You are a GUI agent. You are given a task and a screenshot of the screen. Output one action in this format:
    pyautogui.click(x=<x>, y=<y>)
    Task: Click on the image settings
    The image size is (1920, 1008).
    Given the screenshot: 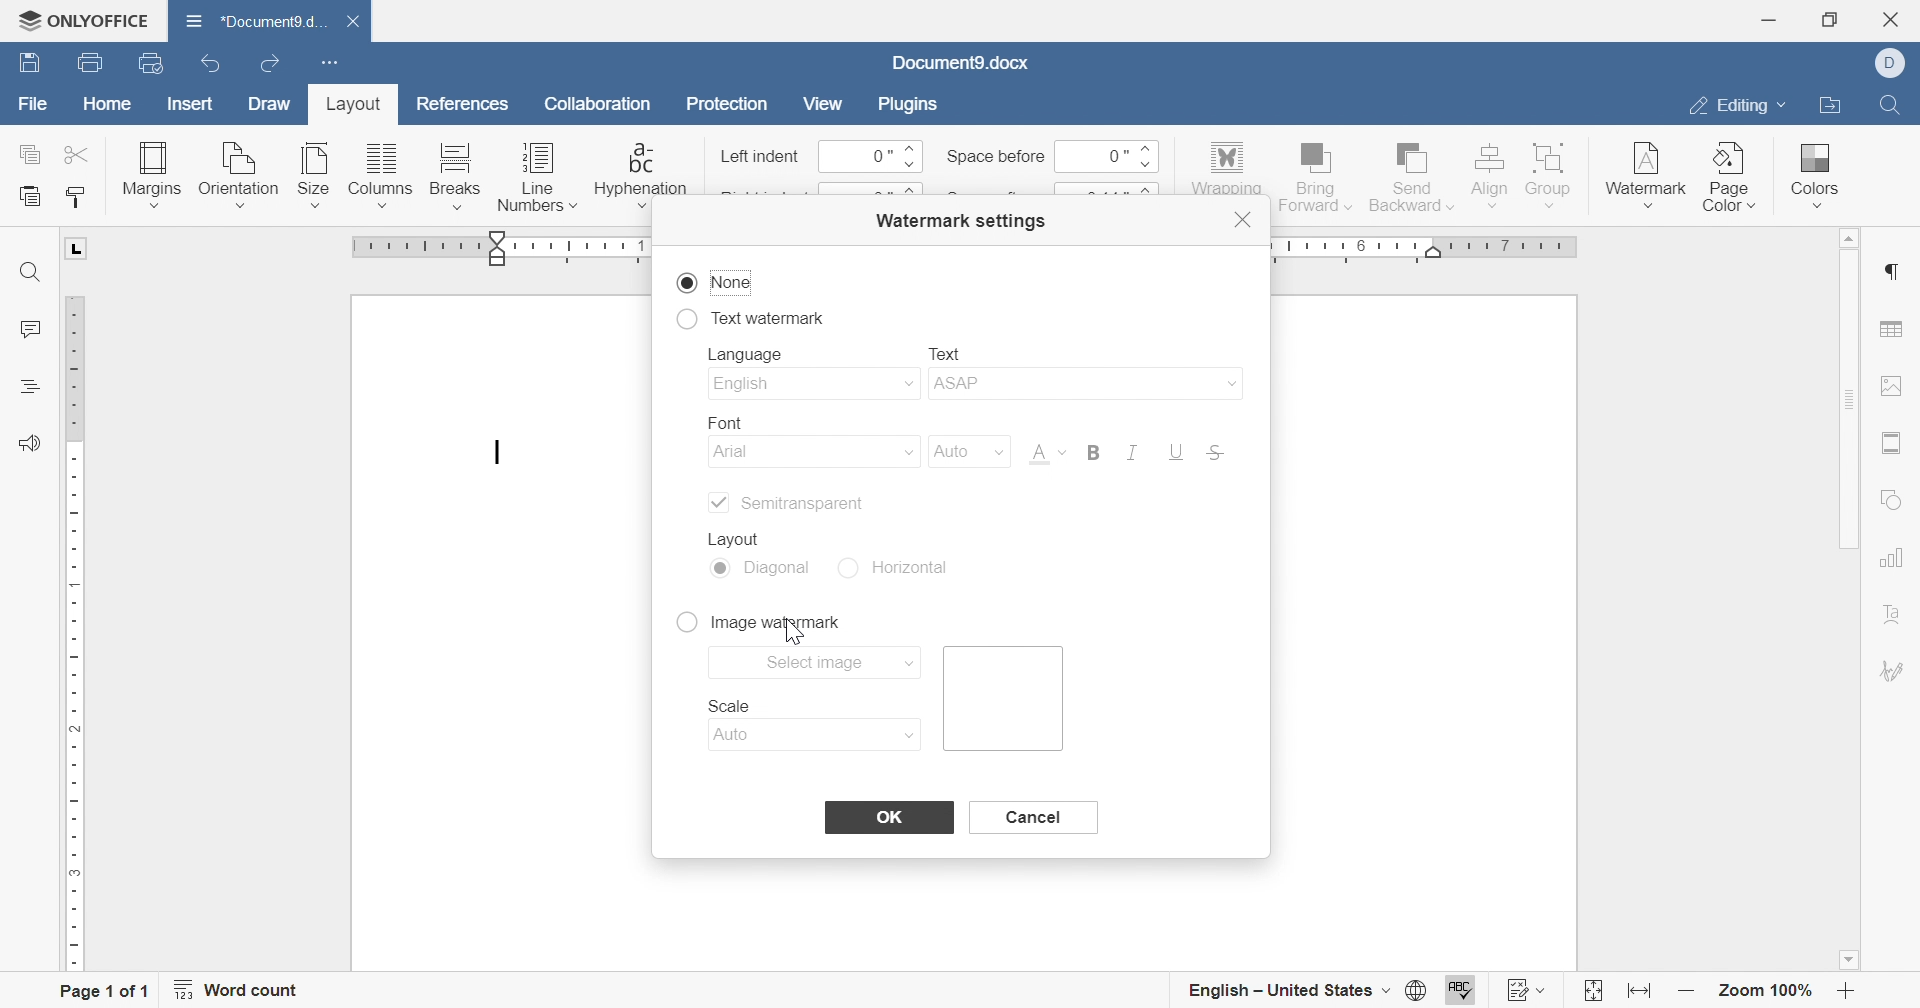 What is the action you would take?
    pyautogui.click(x=1892, y=385)
    